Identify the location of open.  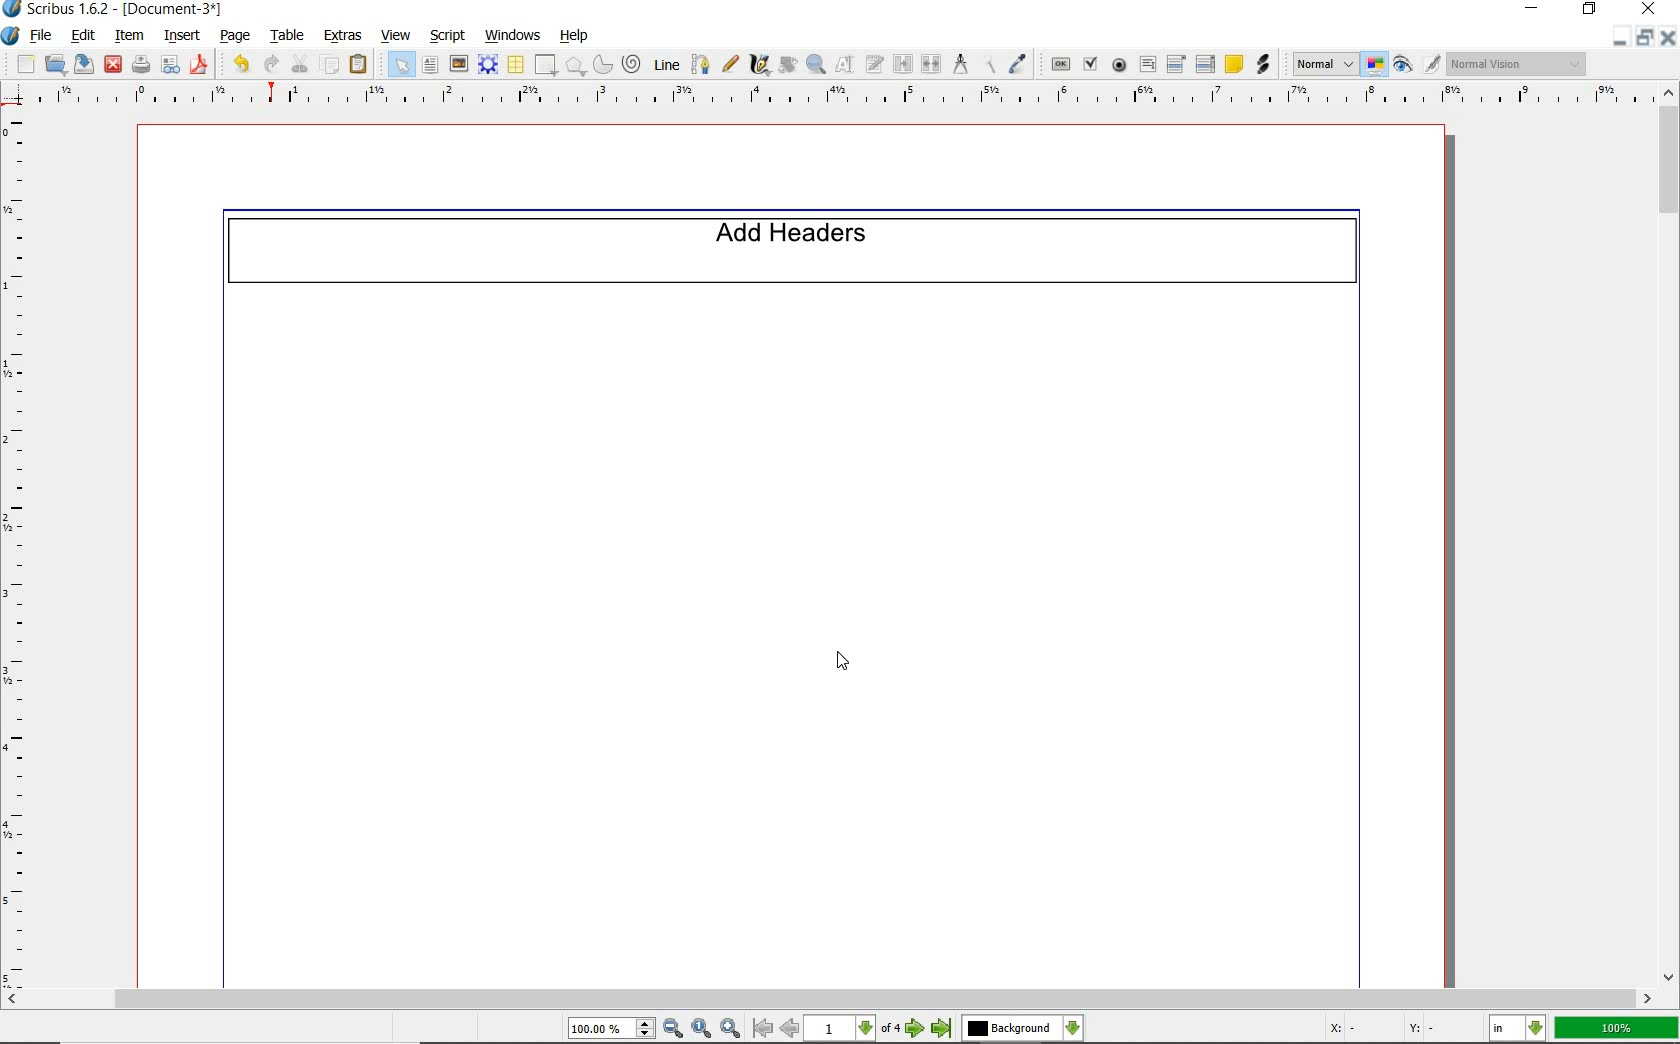
(55, 63).